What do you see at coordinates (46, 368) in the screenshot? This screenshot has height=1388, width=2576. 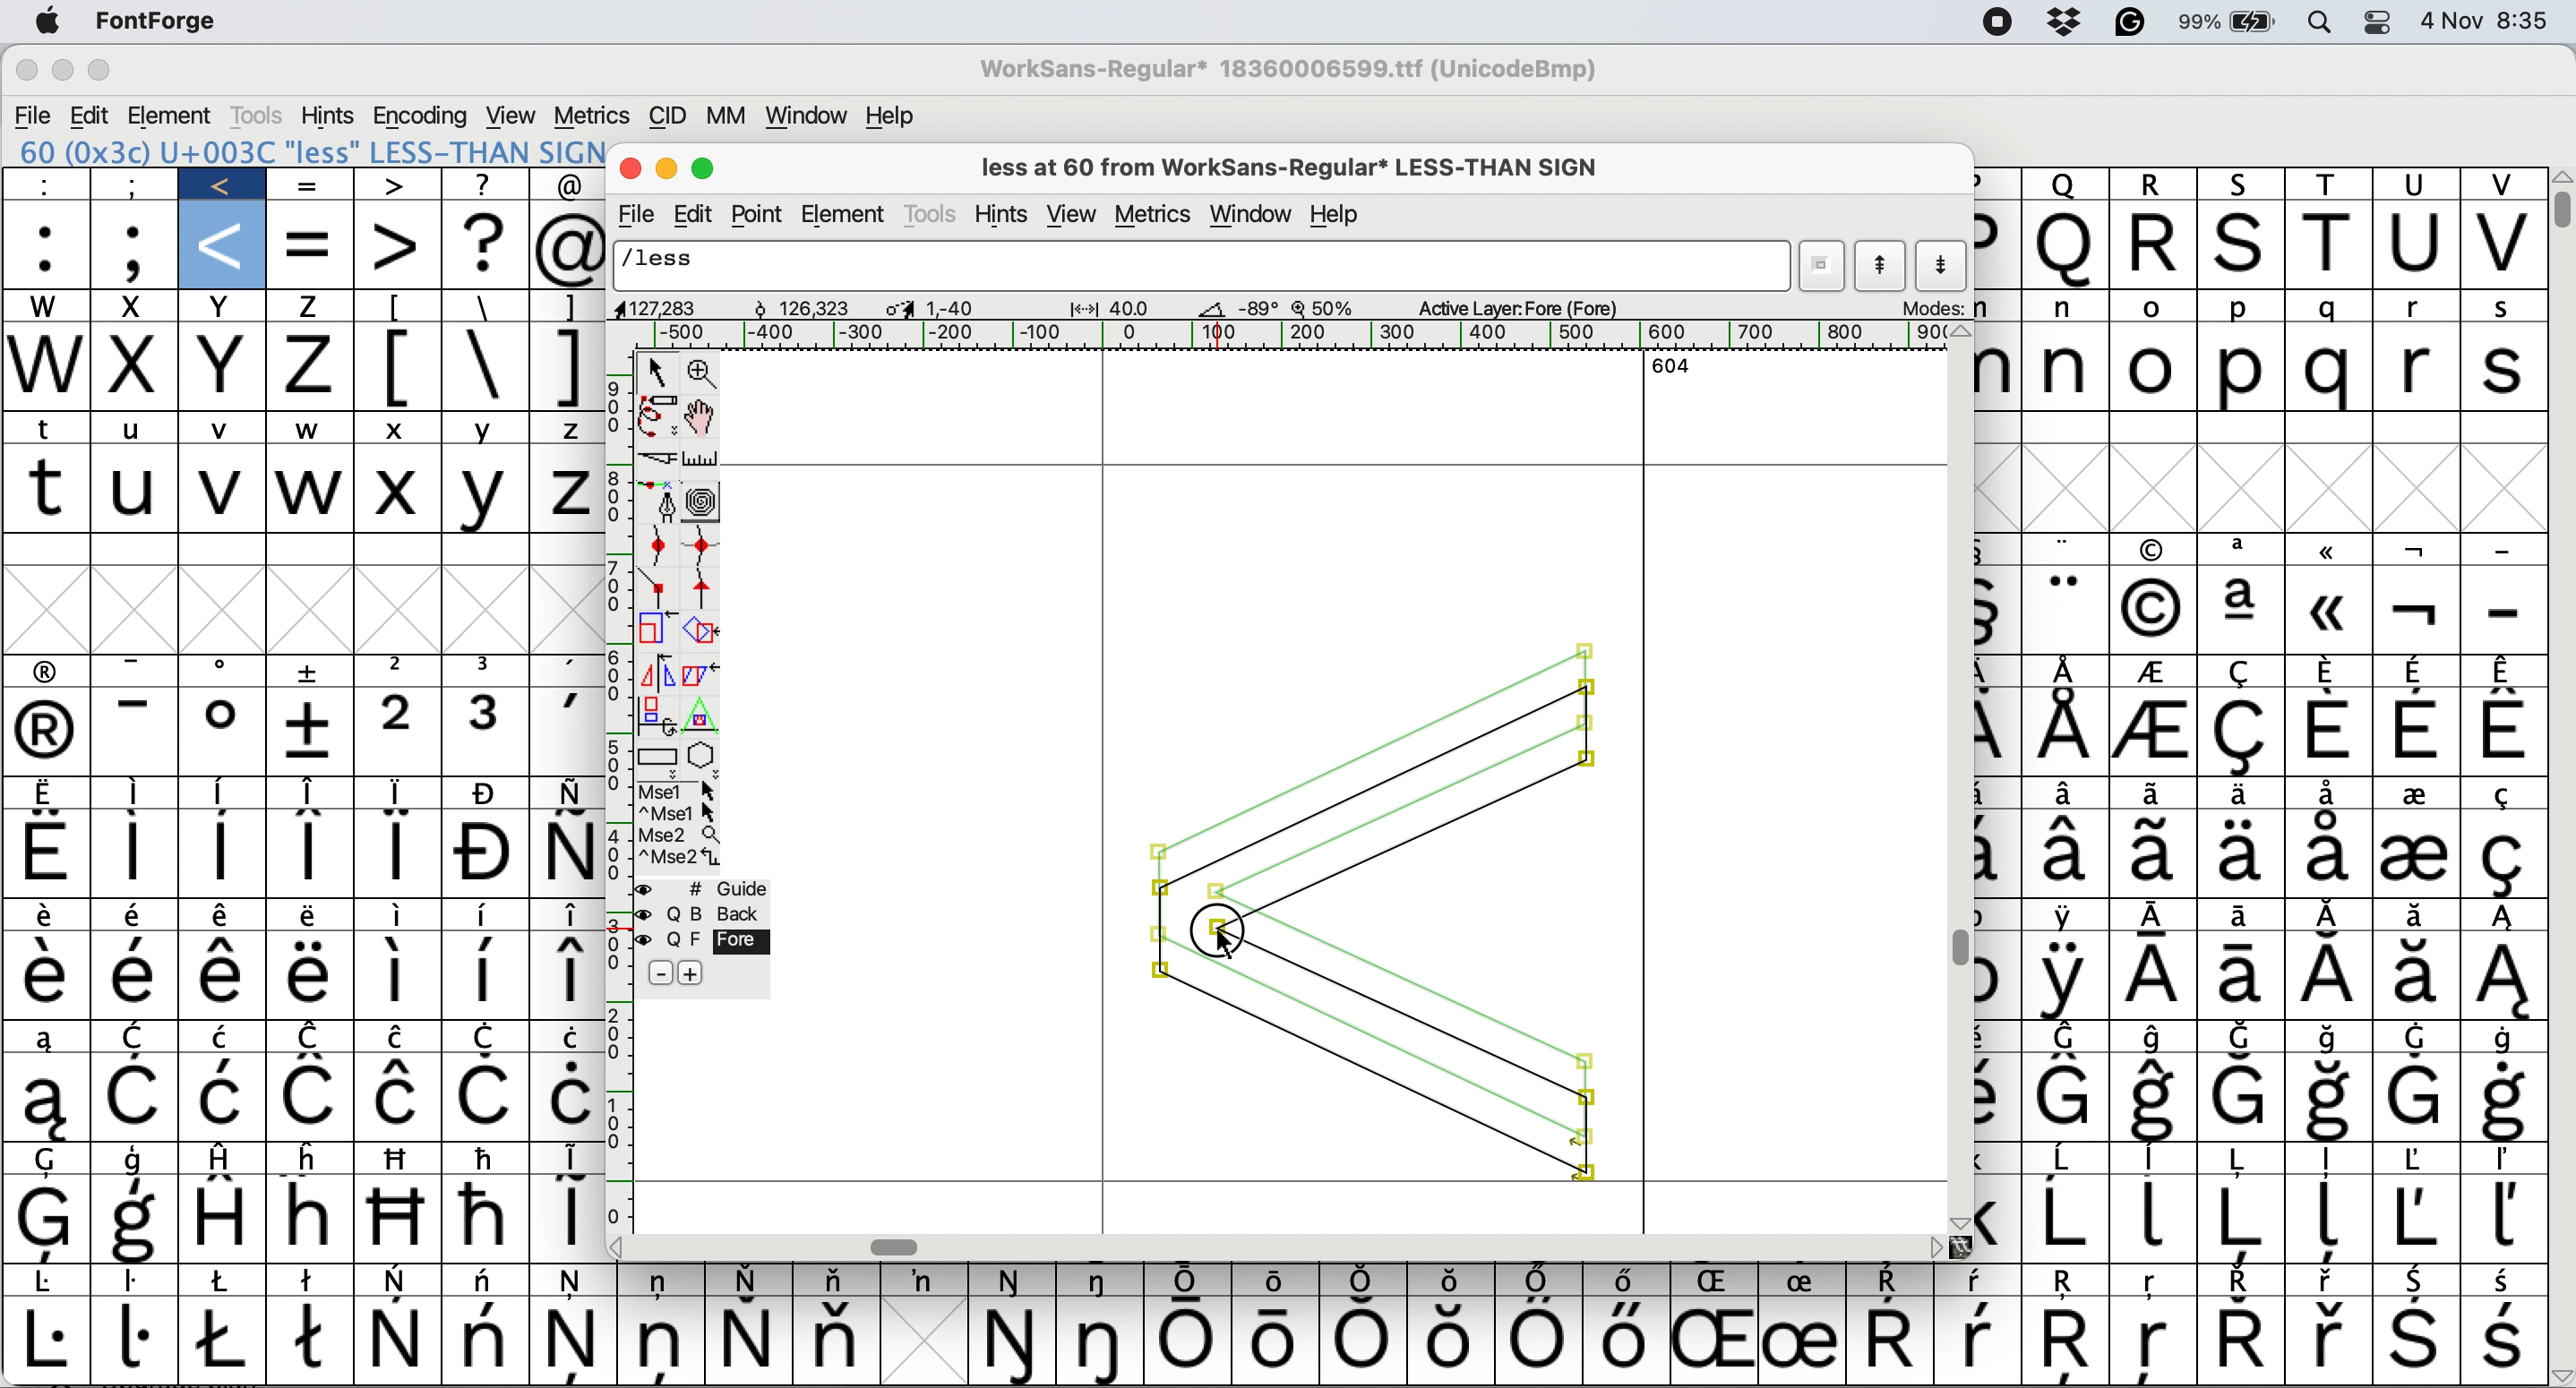 I see `w` at bounding box center [46, 368].